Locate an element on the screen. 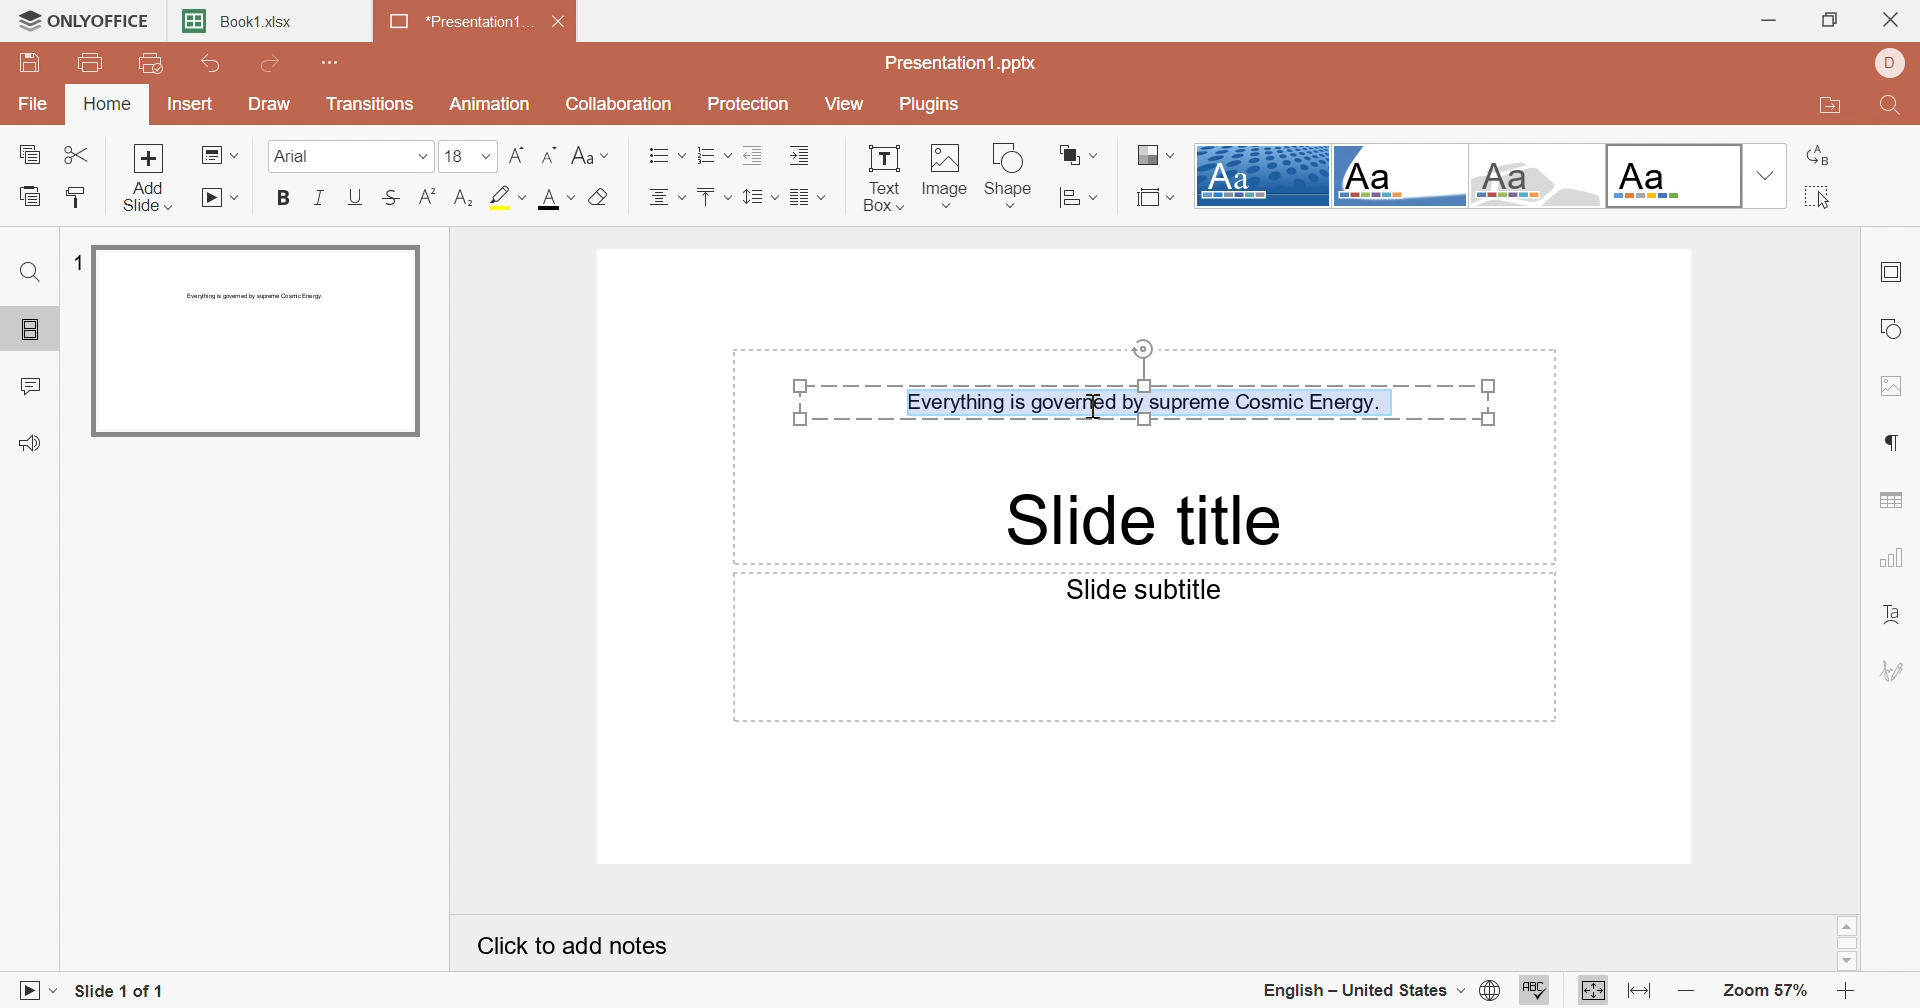  Align top is located at coordinates (715, 196).